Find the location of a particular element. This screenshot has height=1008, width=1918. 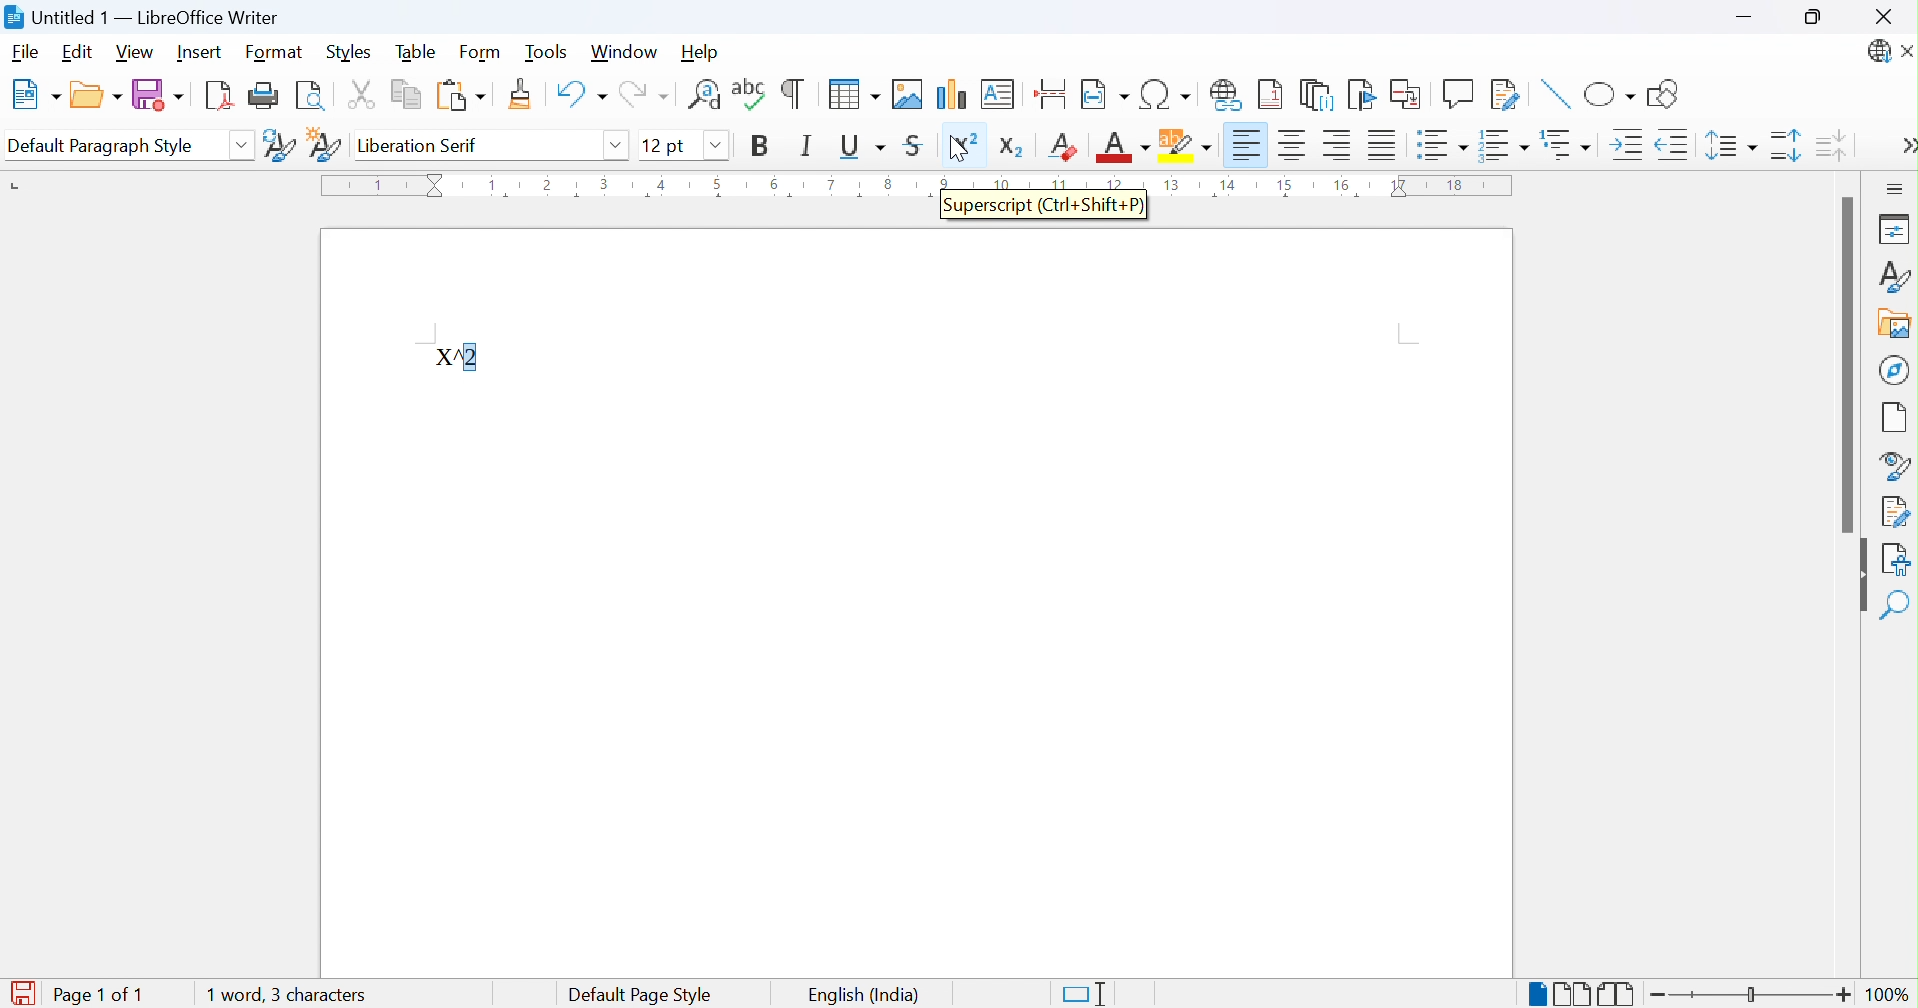

Font color is located at coordinates (1123, 146).